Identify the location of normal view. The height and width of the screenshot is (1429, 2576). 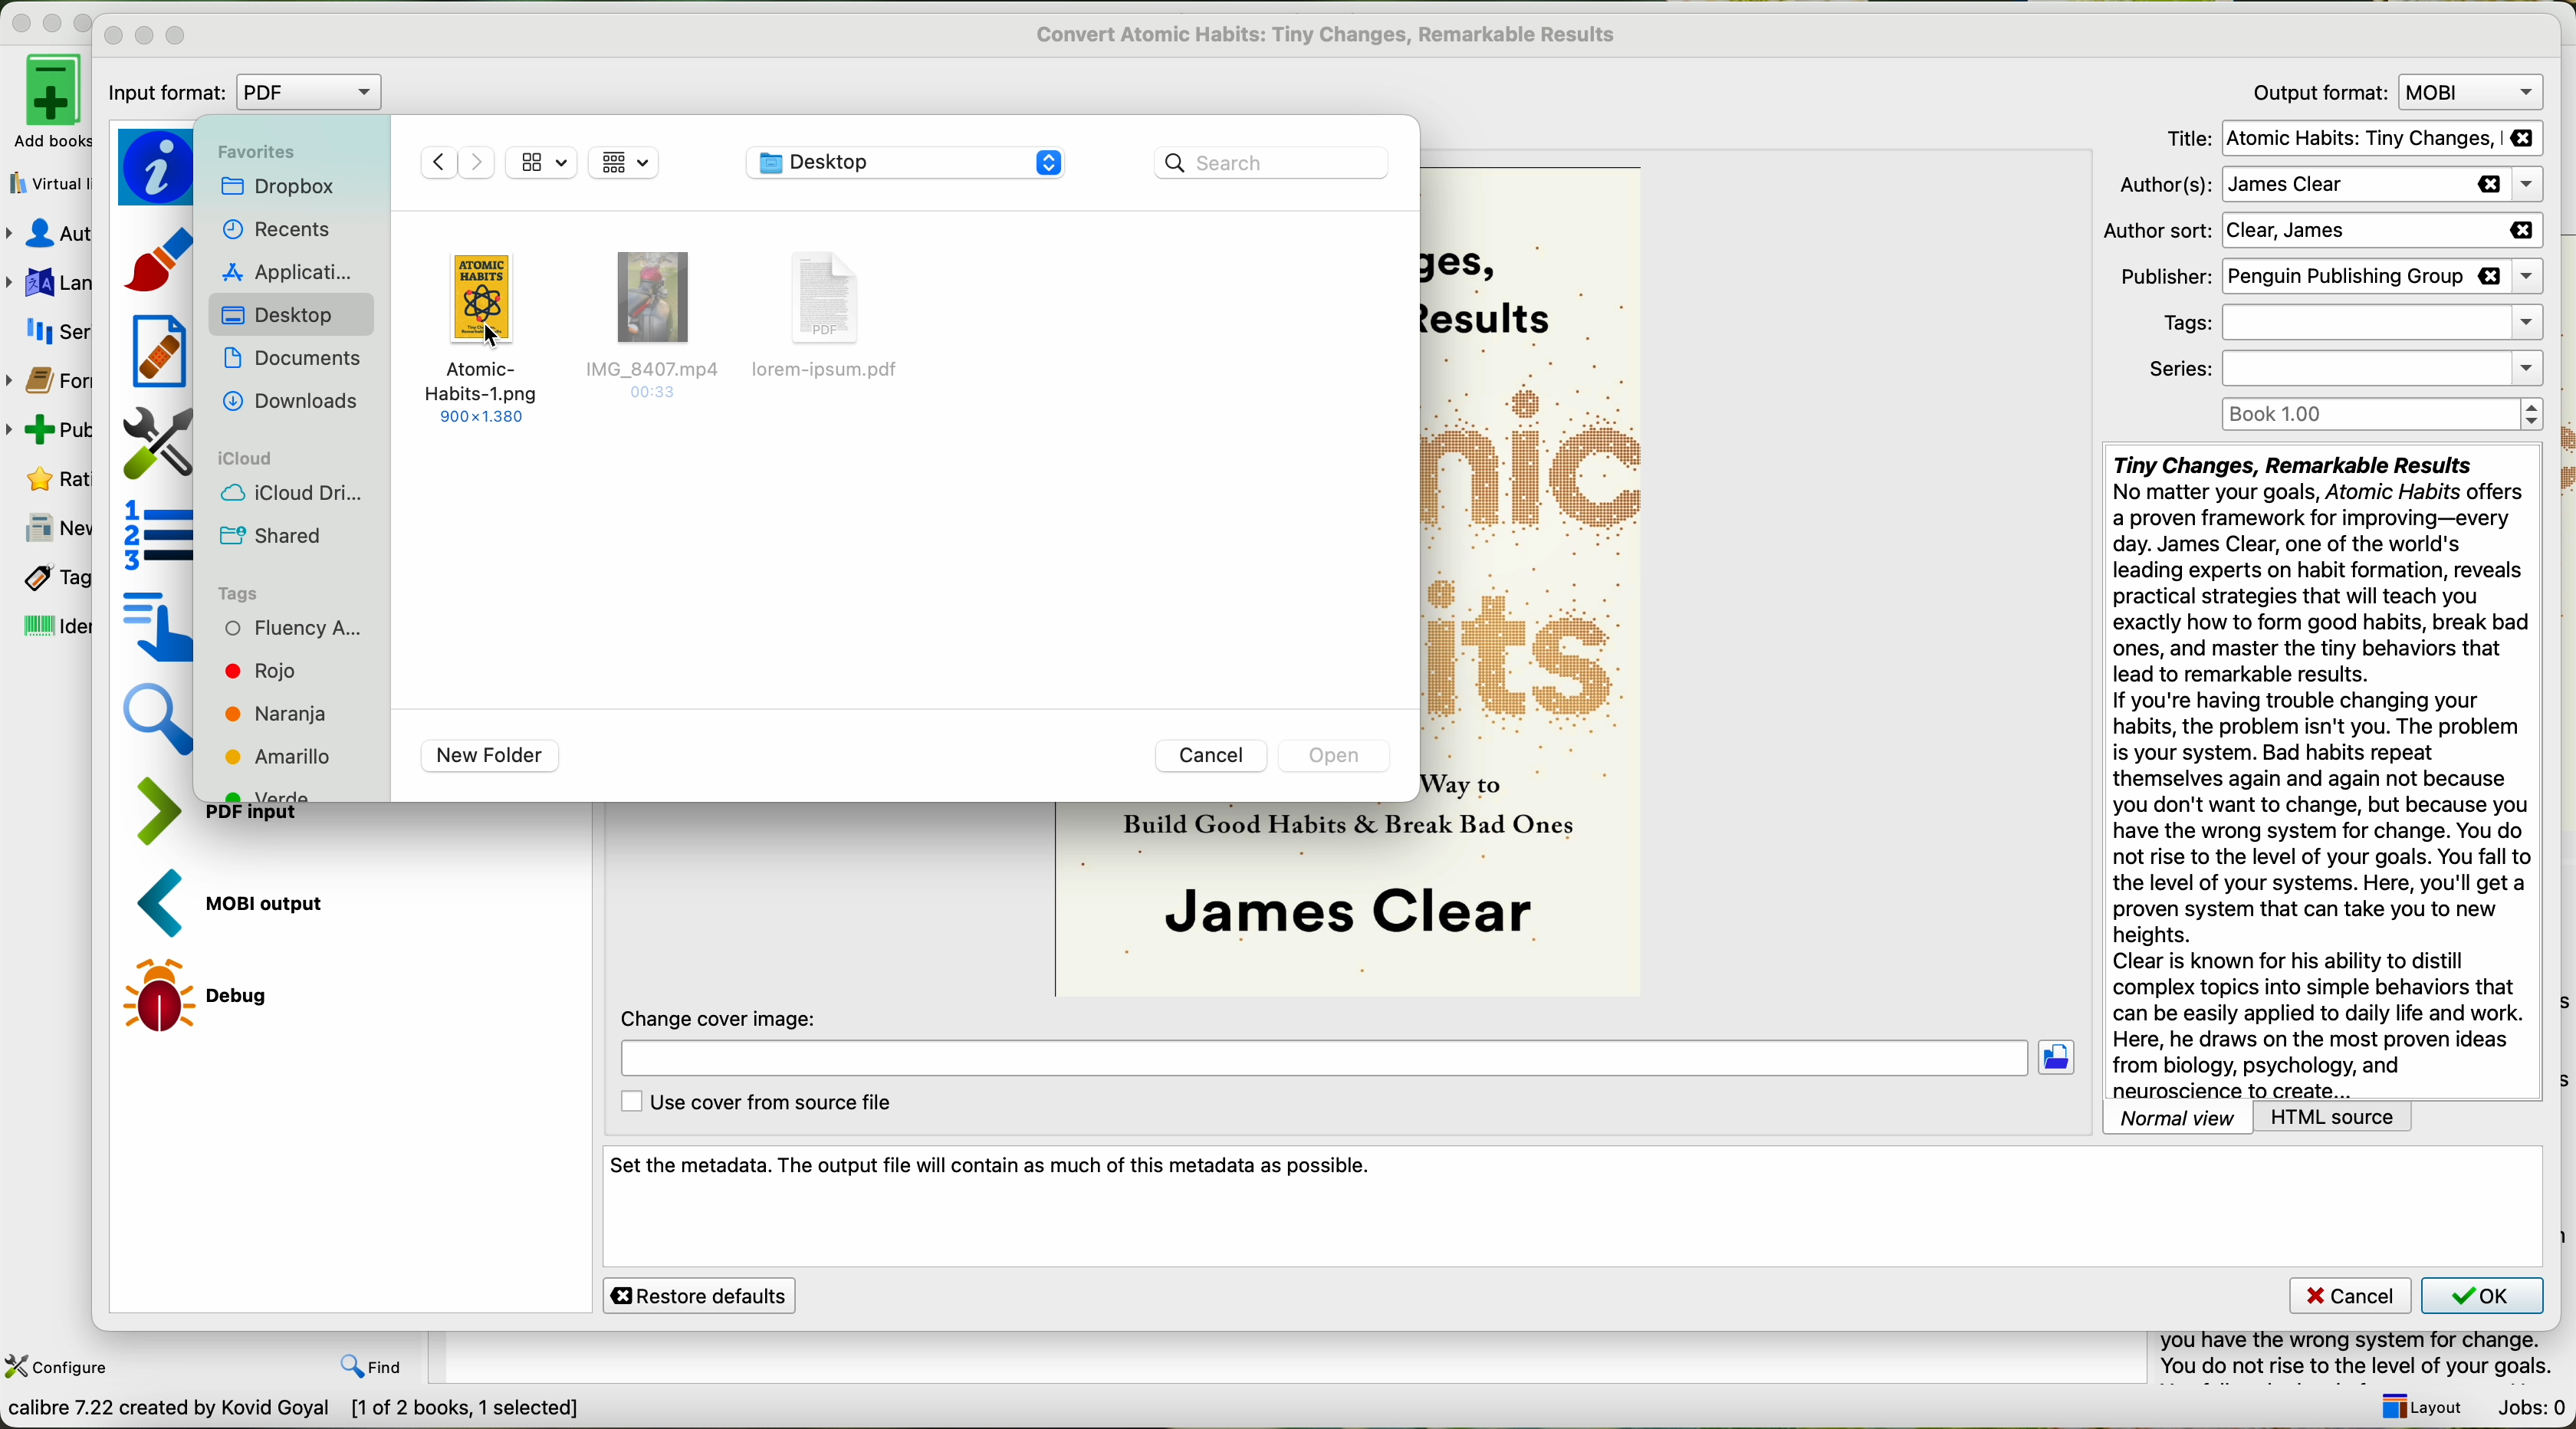
(2178, 1117).